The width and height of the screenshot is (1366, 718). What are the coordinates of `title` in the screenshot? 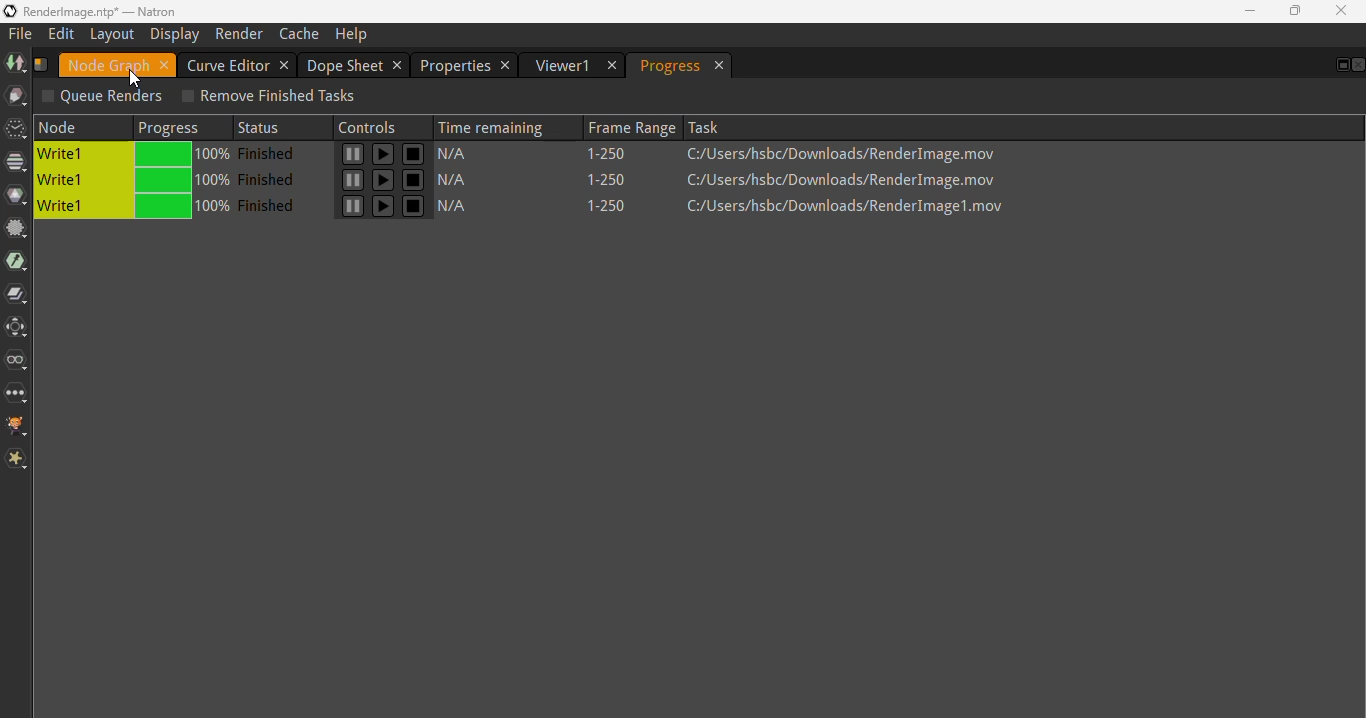 It's located at (101, 10).